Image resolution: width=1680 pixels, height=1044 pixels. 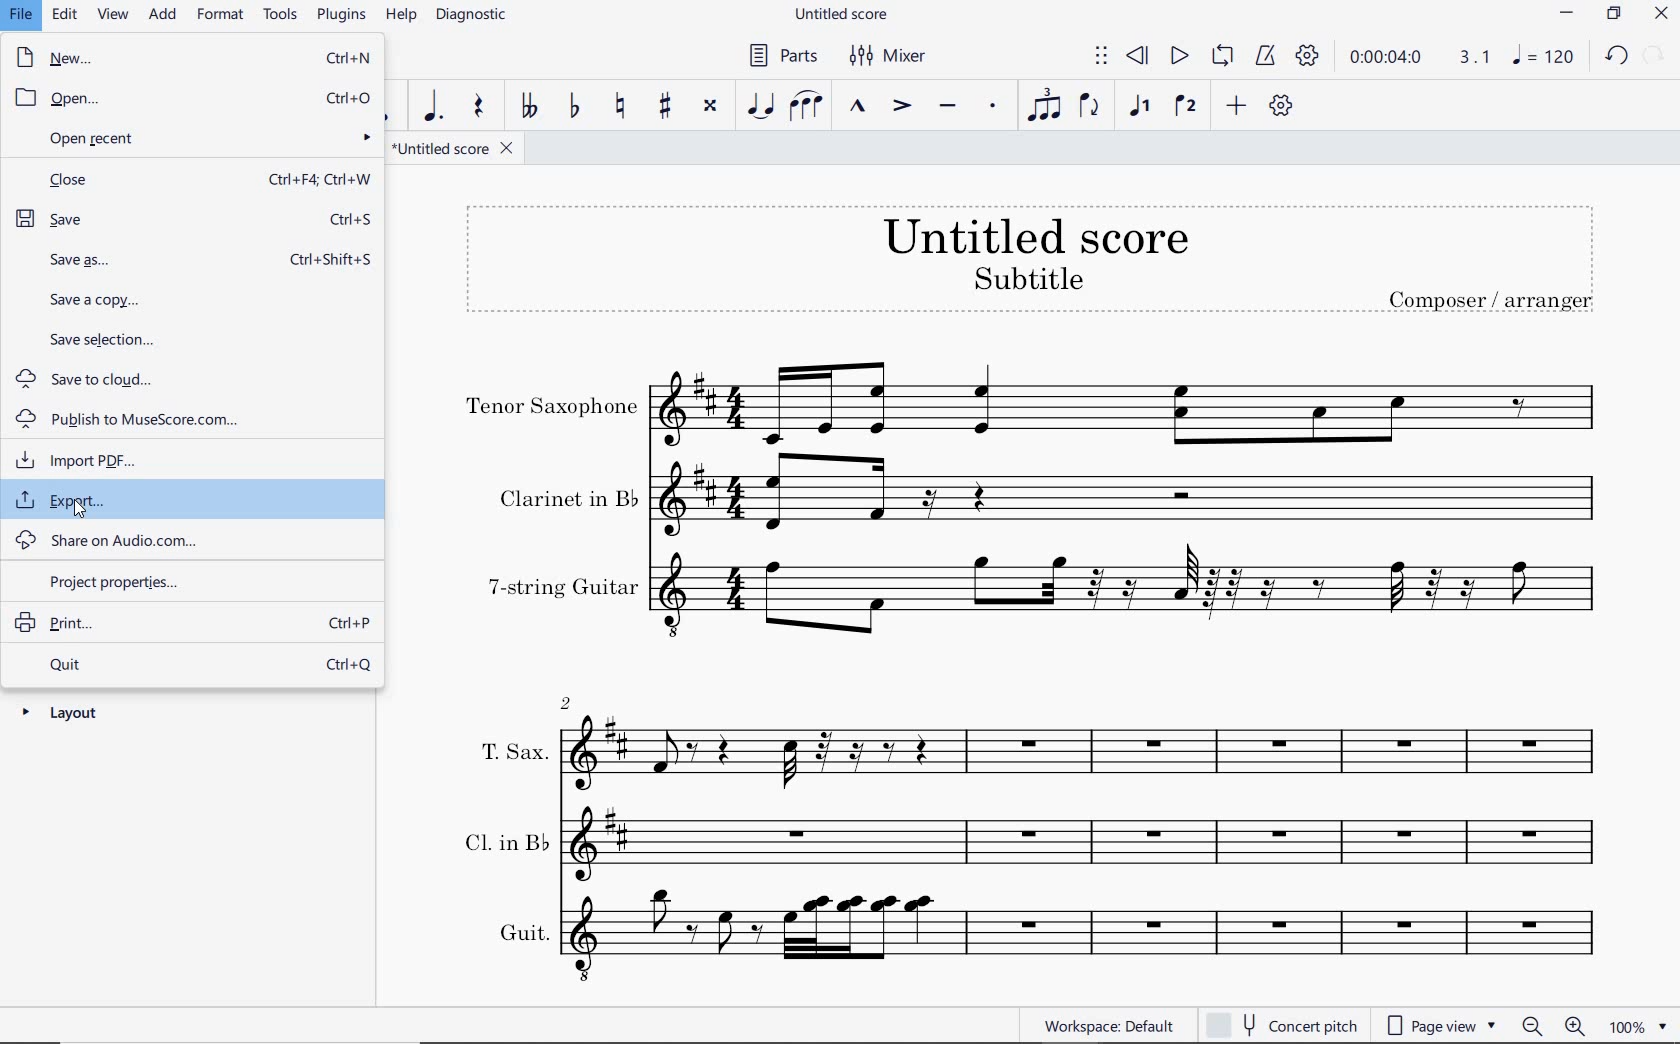 I want to click on publish to MuseScore.com, so click(x=196, y=418).